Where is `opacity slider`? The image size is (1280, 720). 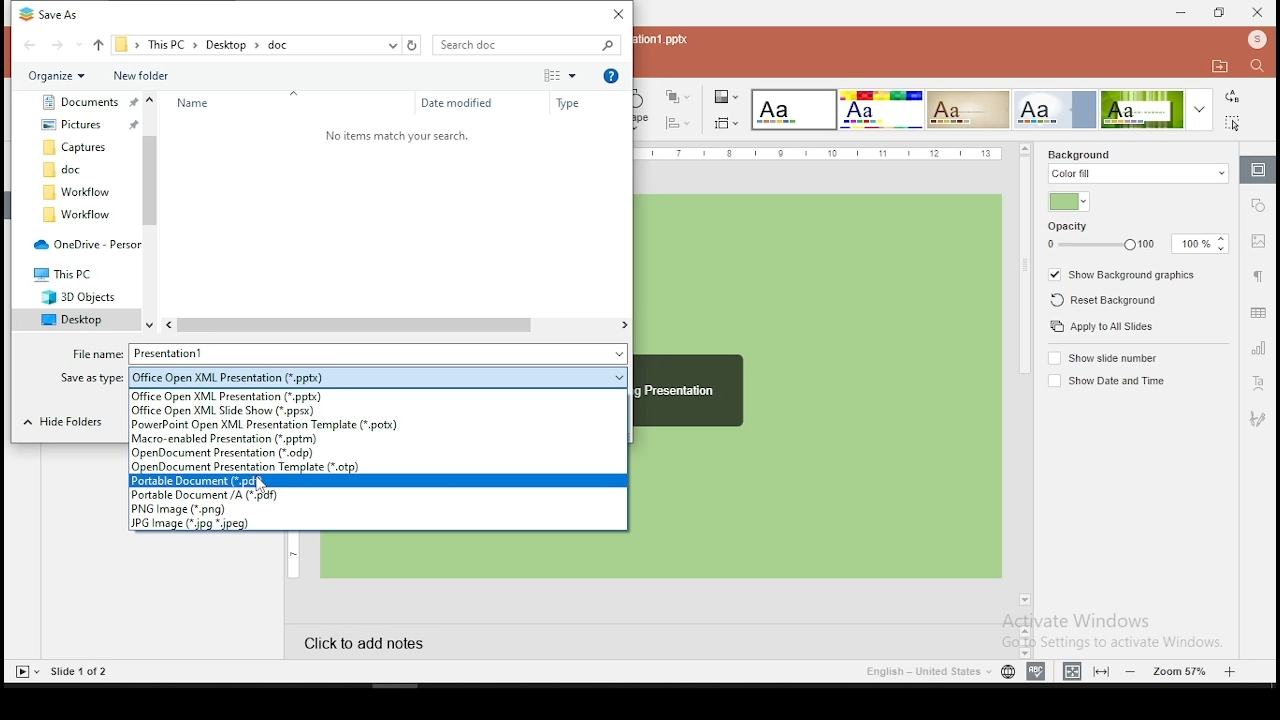 opacity slider is located at coordinates (1099, 245).